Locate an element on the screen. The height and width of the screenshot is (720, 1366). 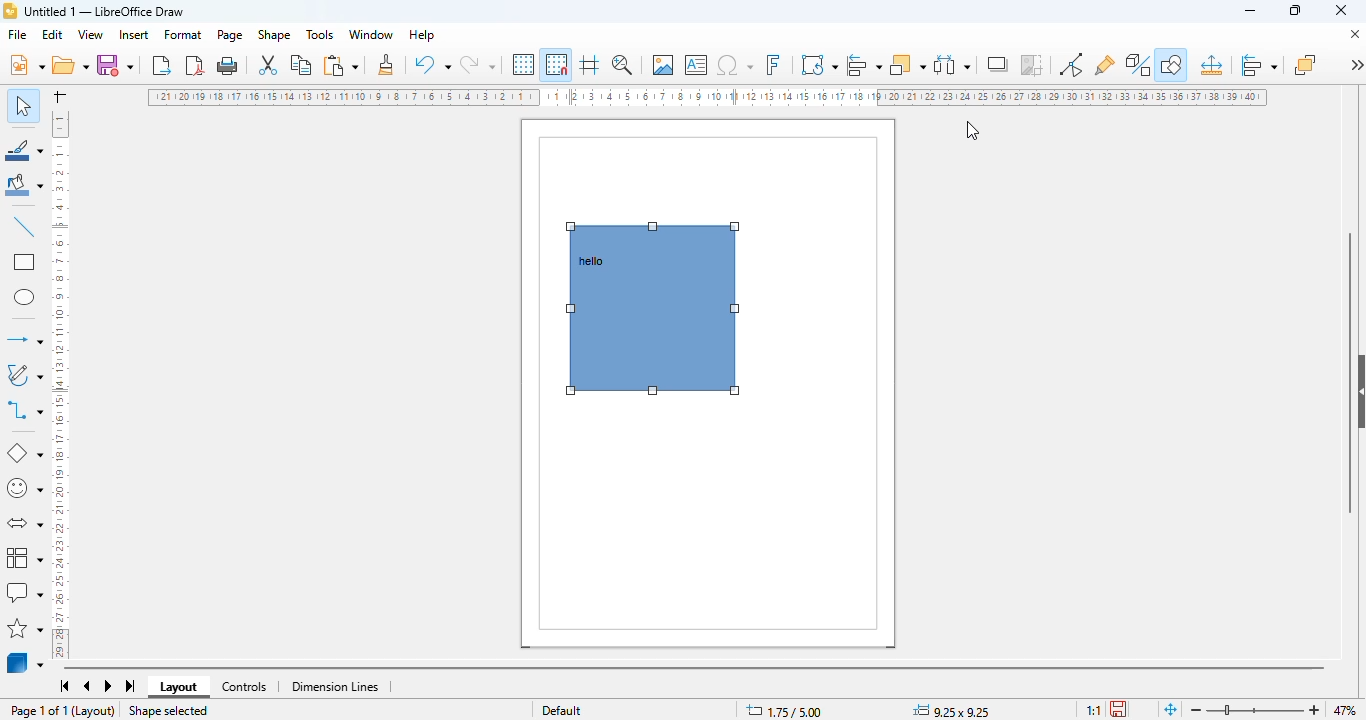
ruler is located at coordinates (61, 382).